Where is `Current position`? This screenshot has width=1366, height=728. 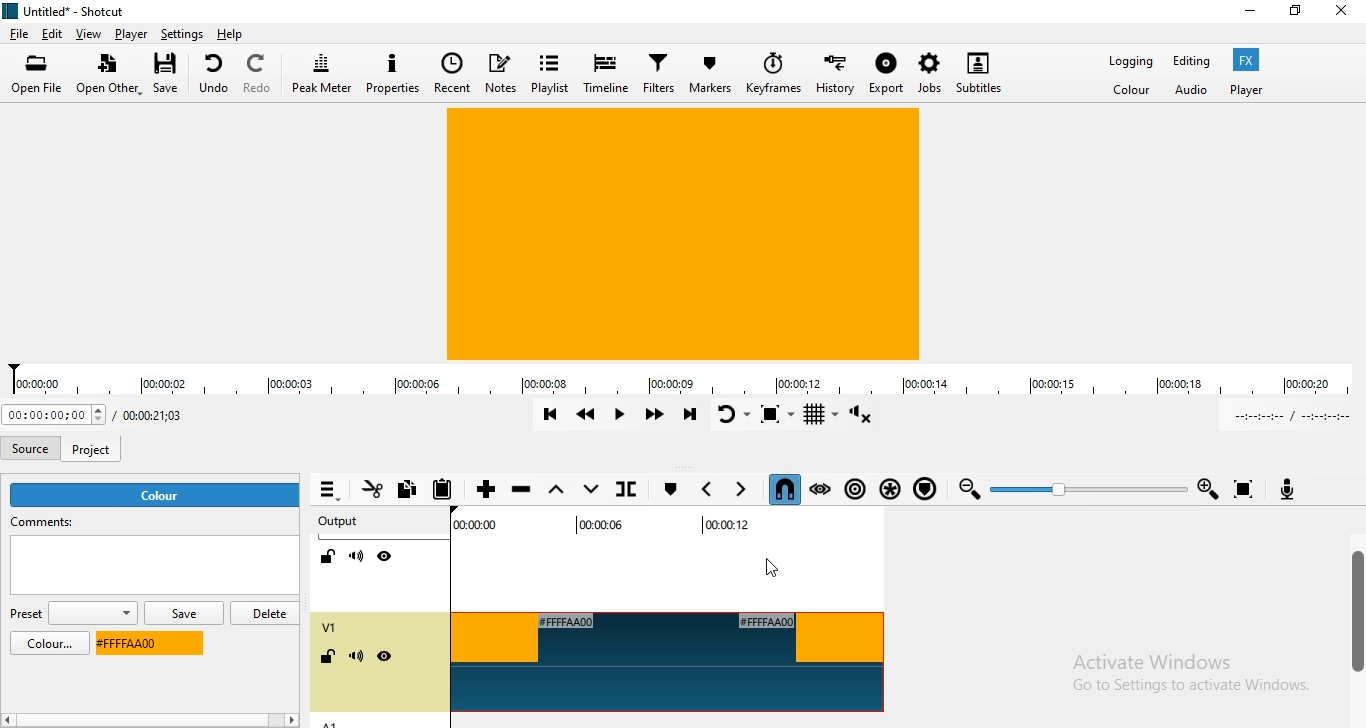
Current position is located at coordinates (54, 416).